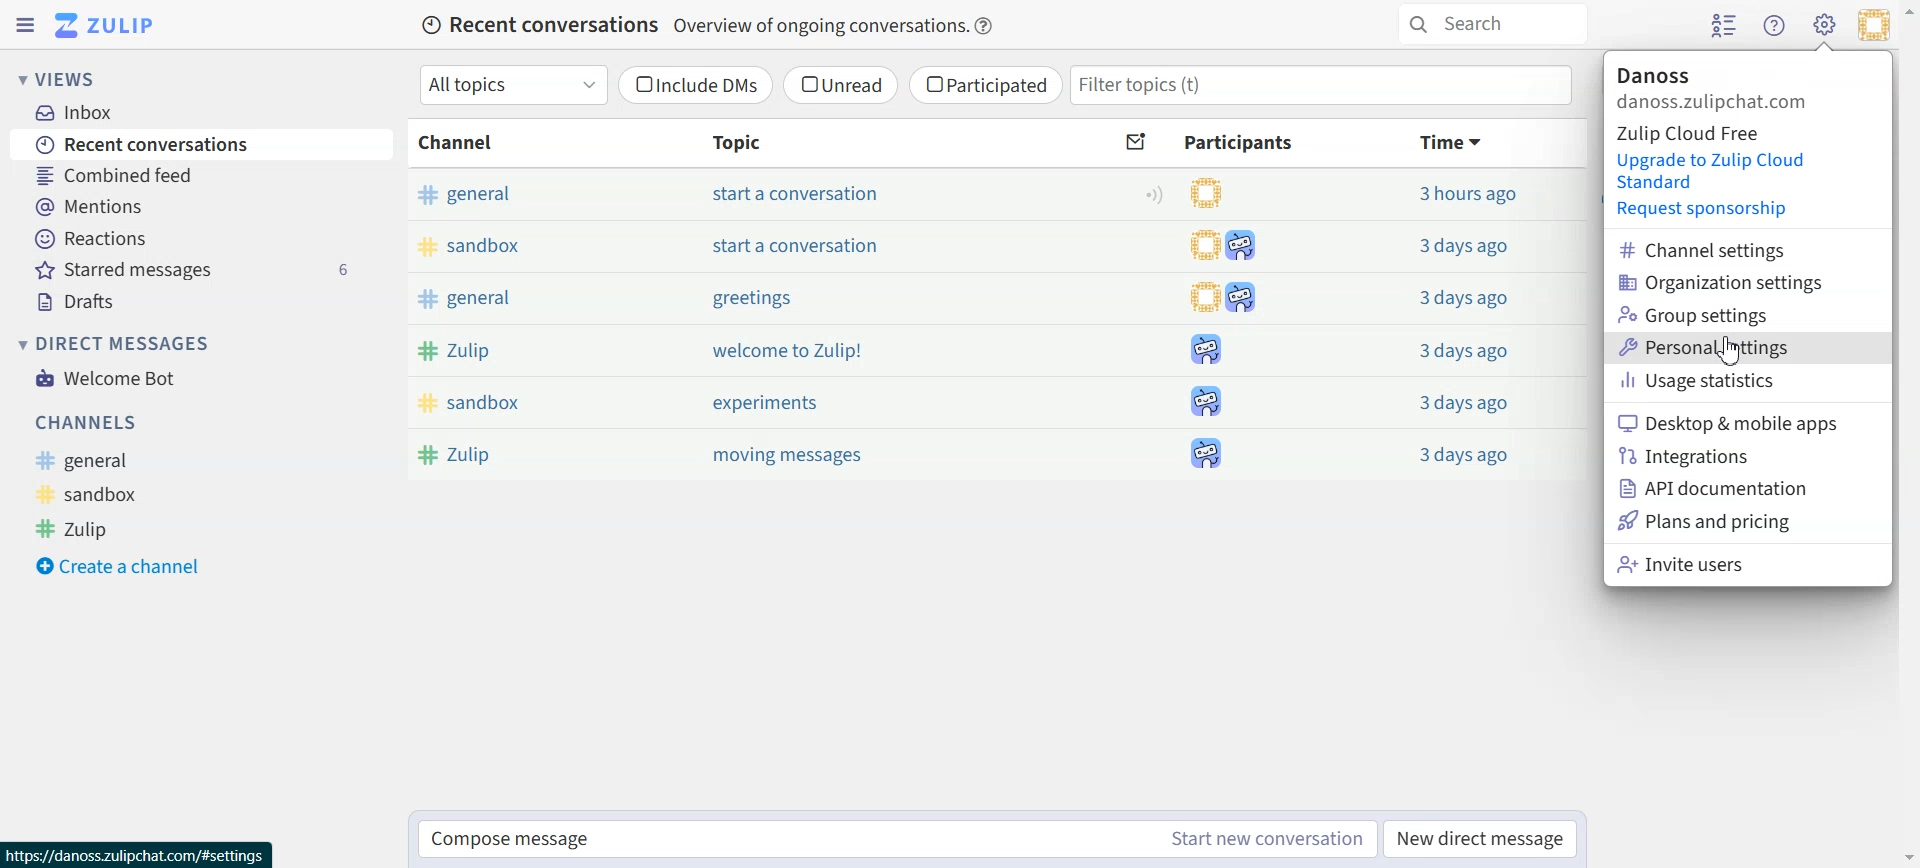 The height and width of the screenshot is (868, 1920). I want to click on Plans and Pricing, so click(1748, 522).